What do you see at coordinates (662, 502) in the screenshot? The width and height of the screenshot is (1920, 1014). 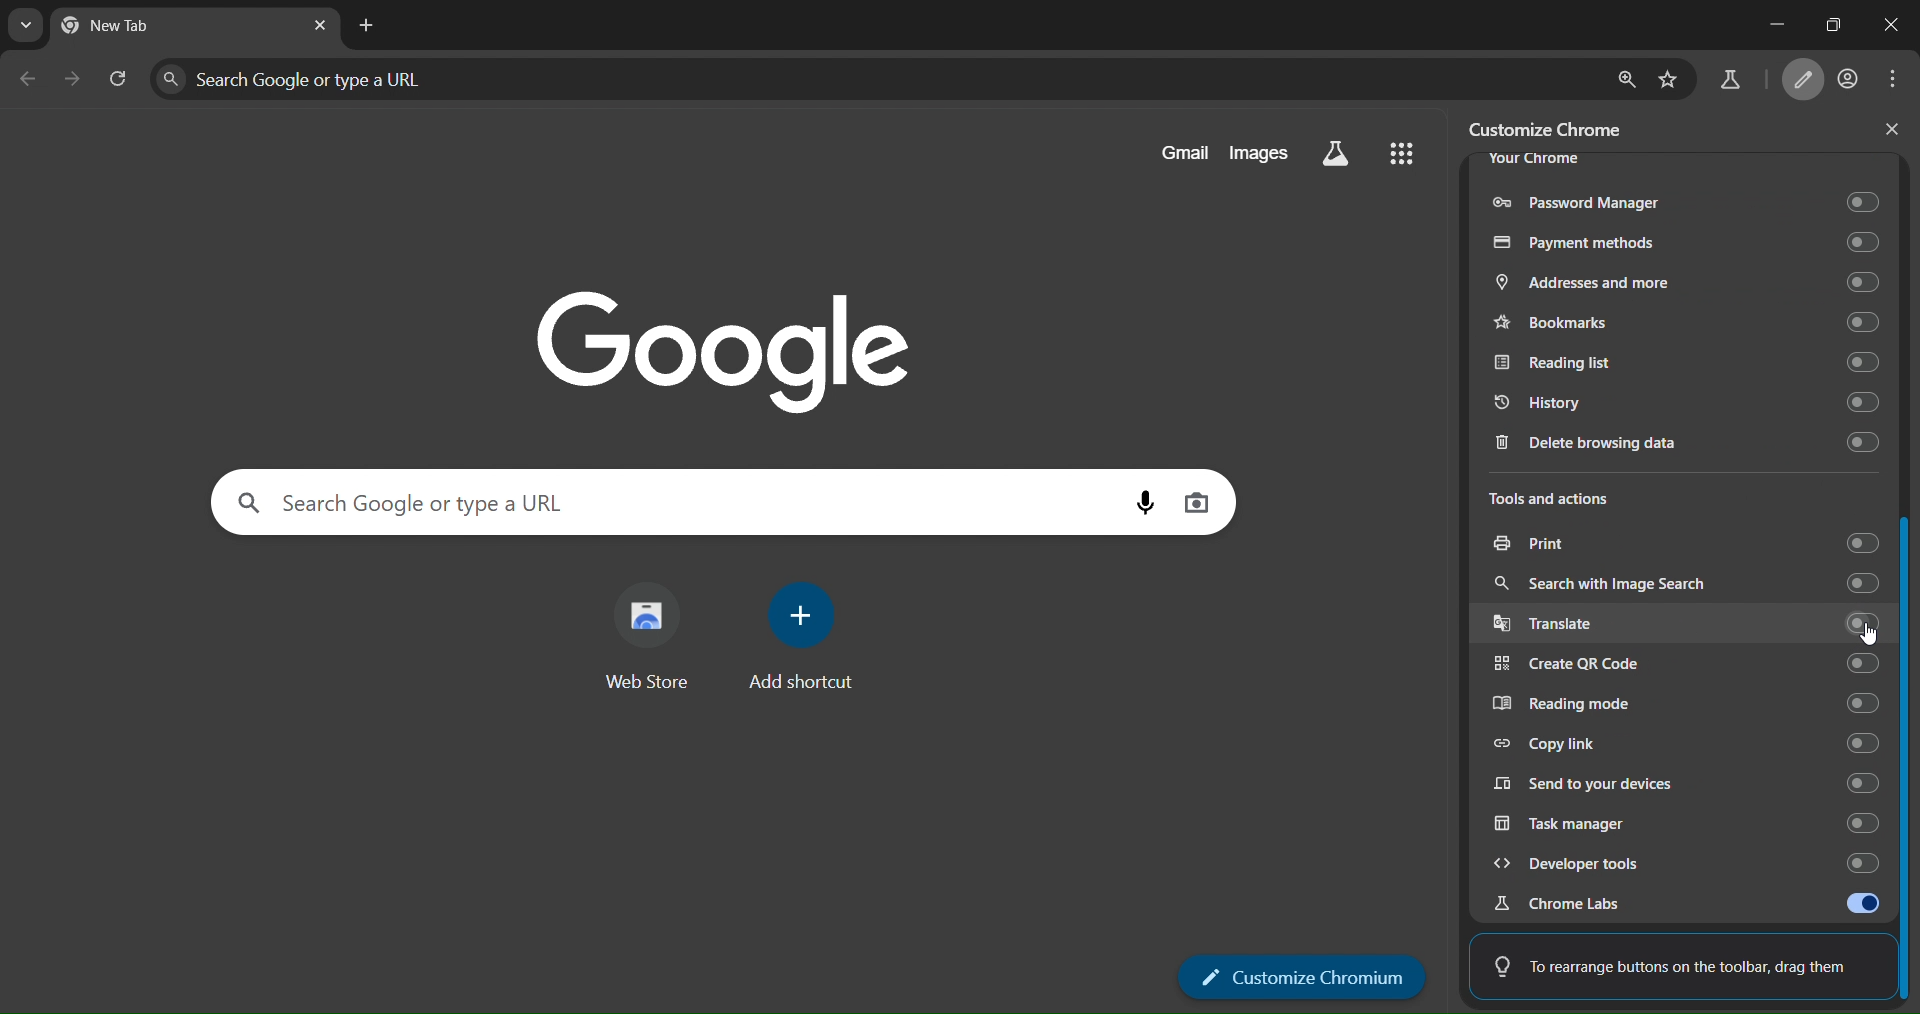 I see `search panel` at bounding box center [662, 502].